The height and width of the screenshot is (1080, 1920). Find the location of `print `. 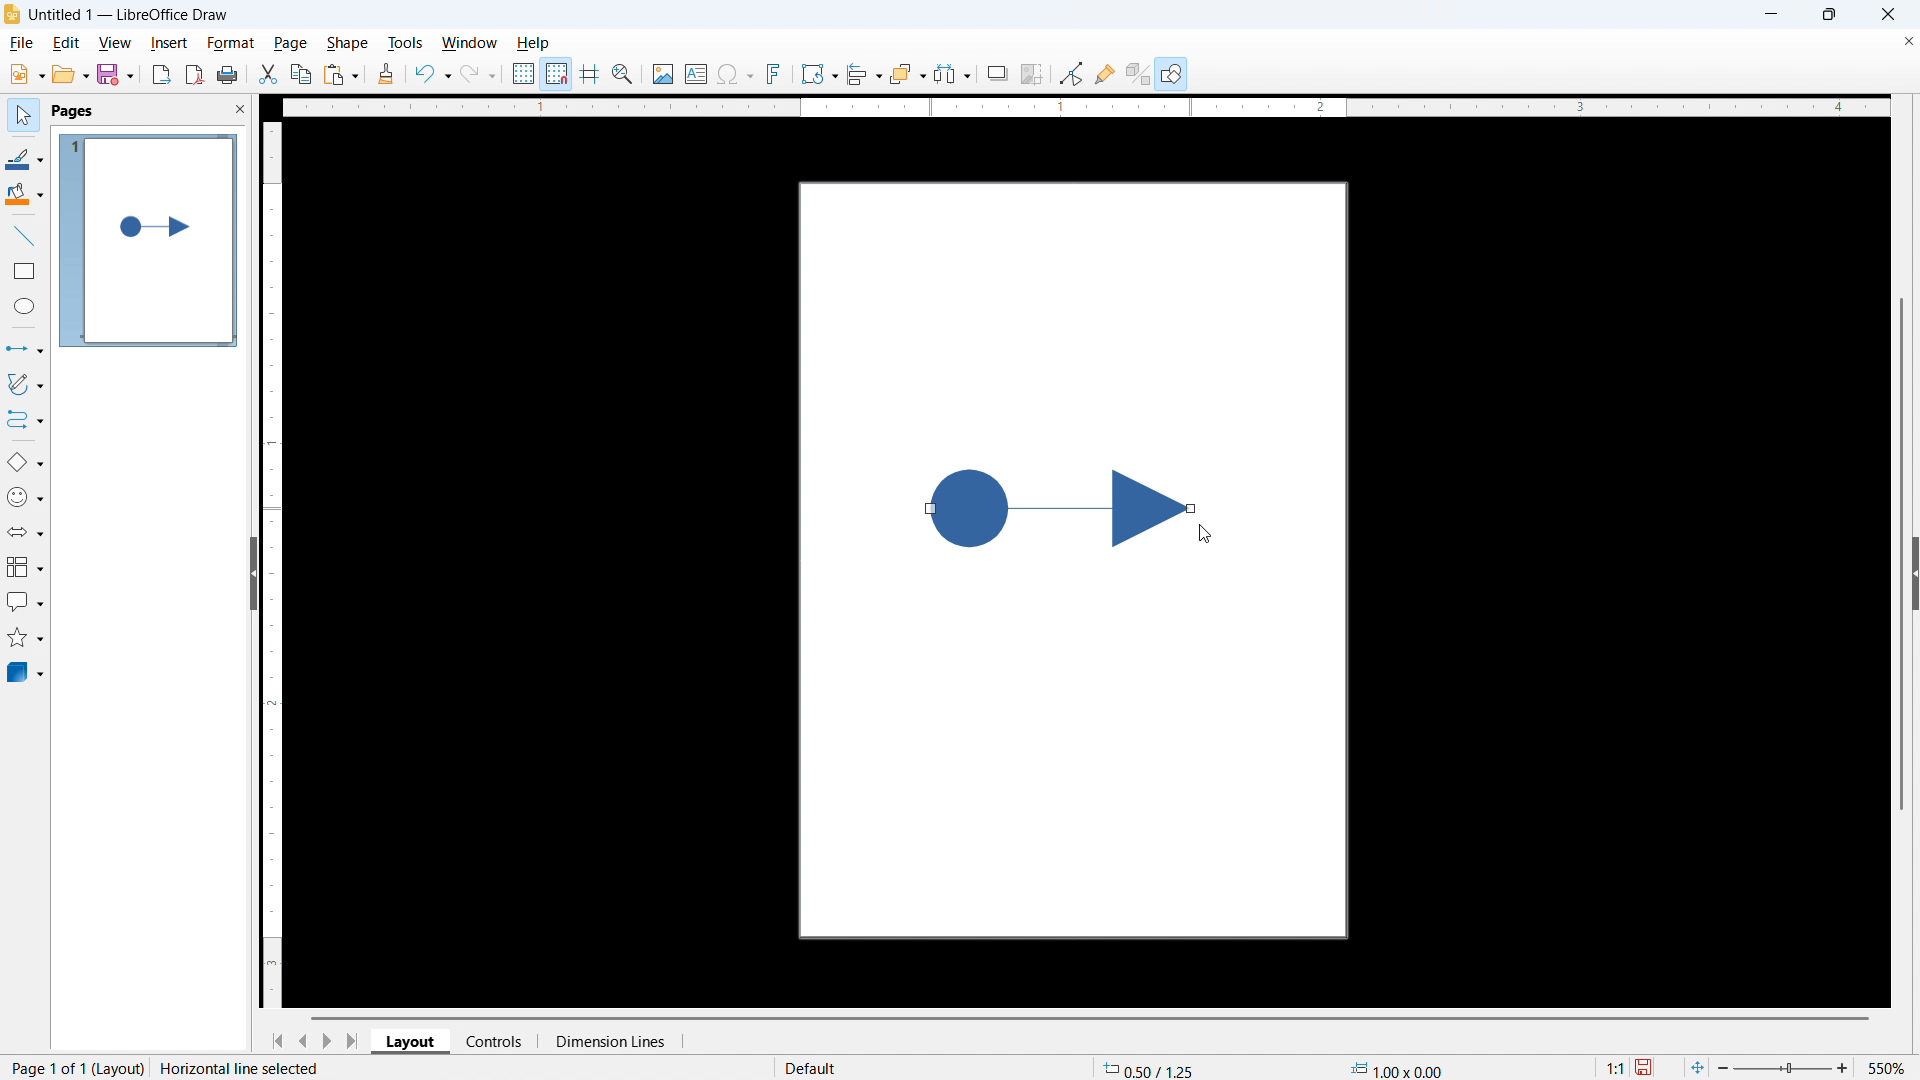

print  is located at coordinates (228, 74).